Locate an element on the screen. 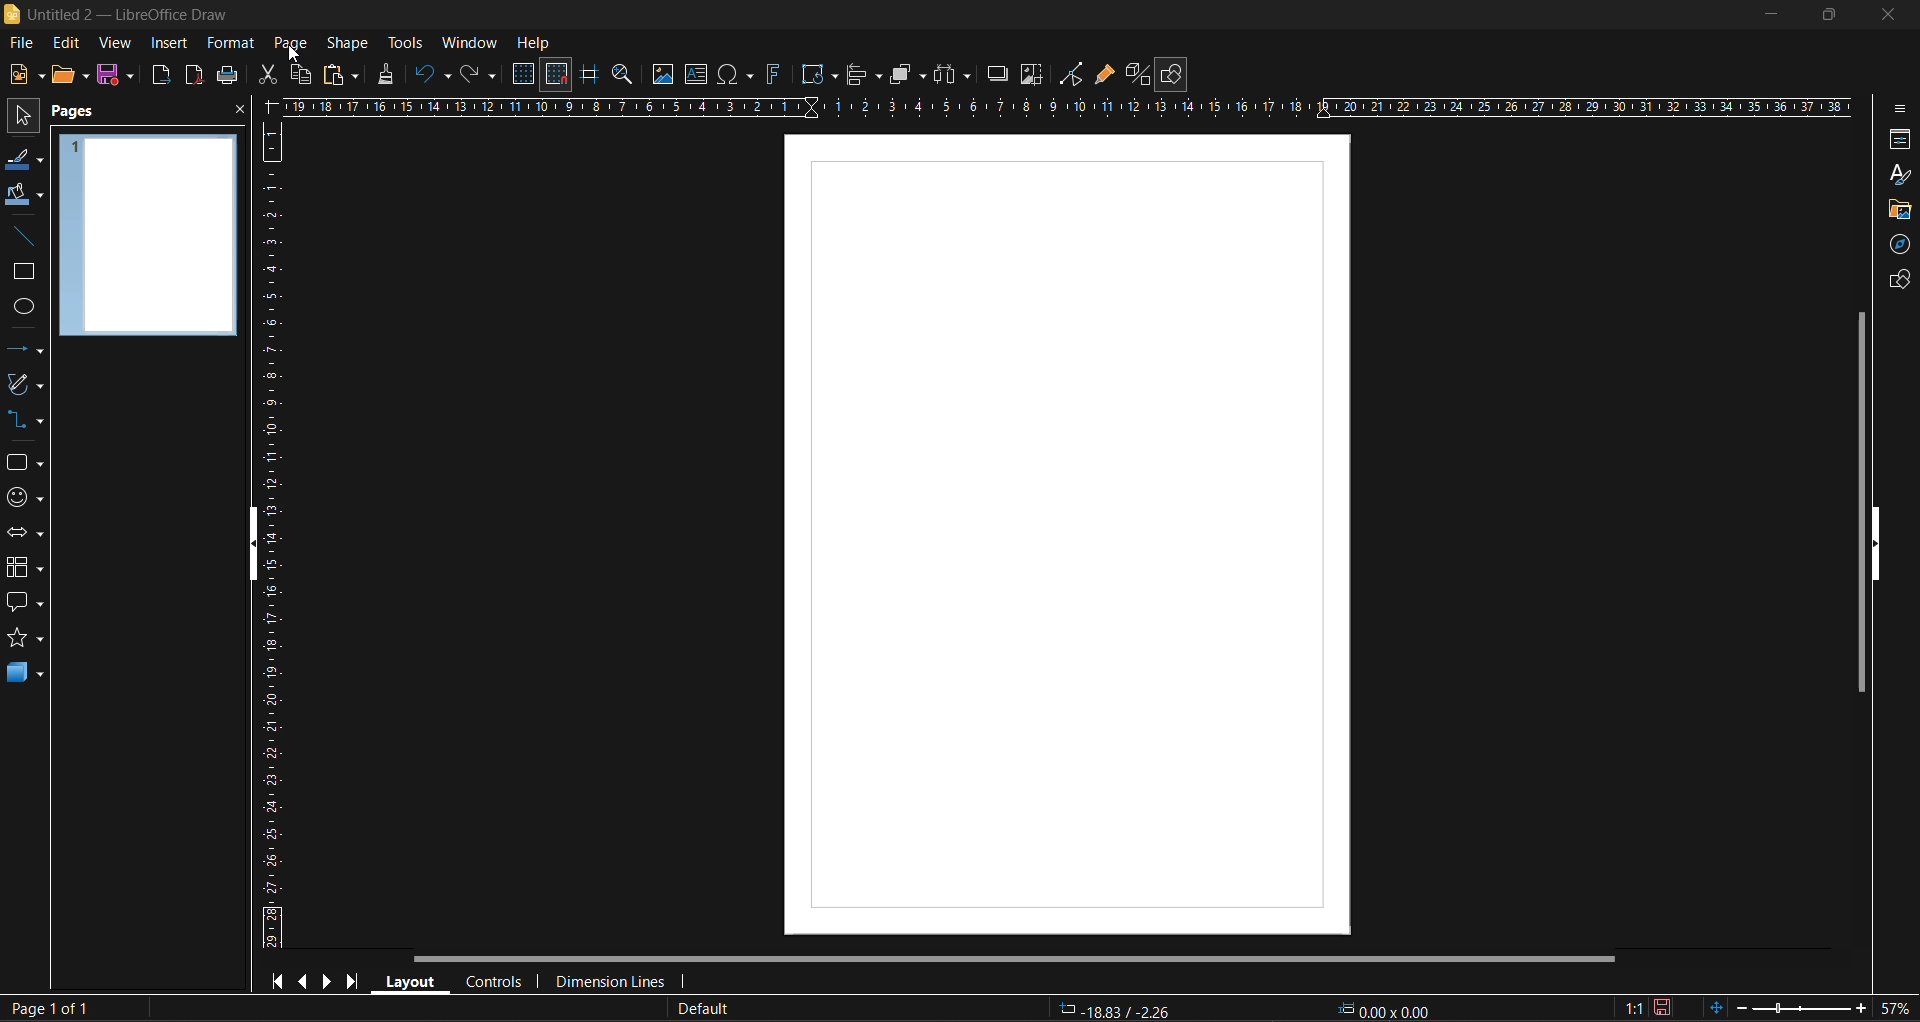  maximize is located at coordinates (1823, 16).